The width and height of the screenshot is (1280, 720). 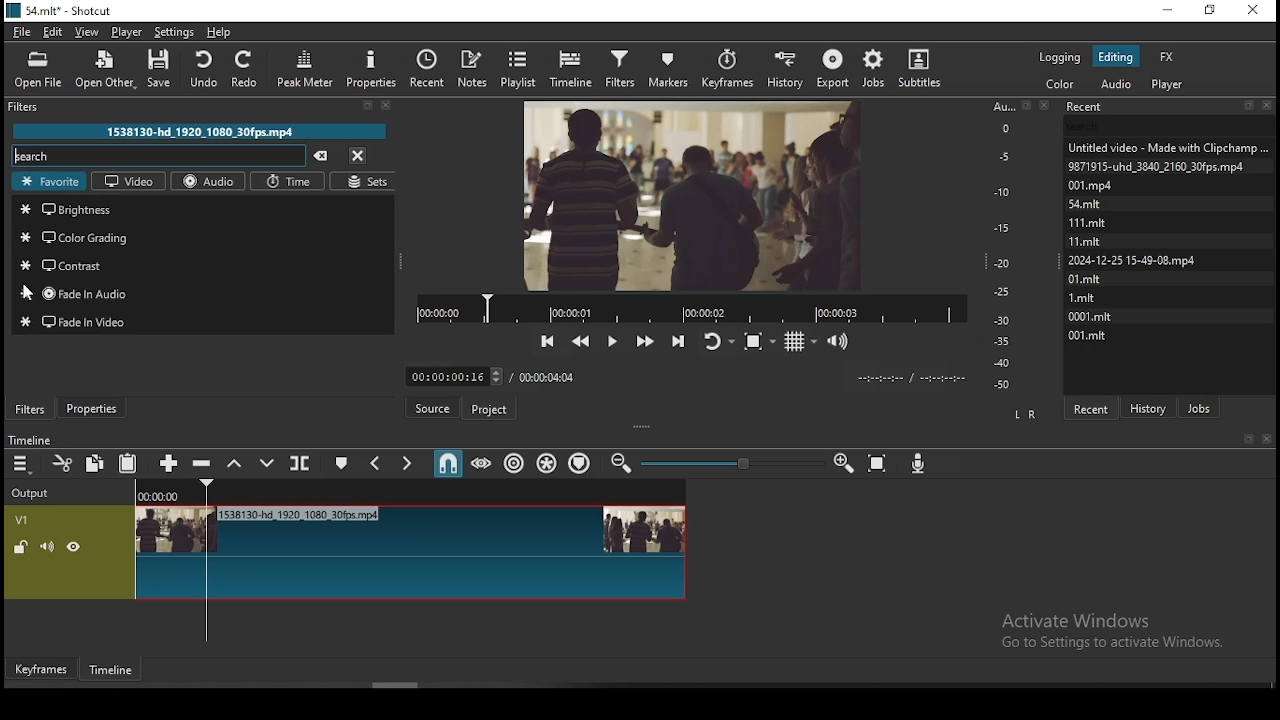 I want to click on sets, so click(x=363, y=182).